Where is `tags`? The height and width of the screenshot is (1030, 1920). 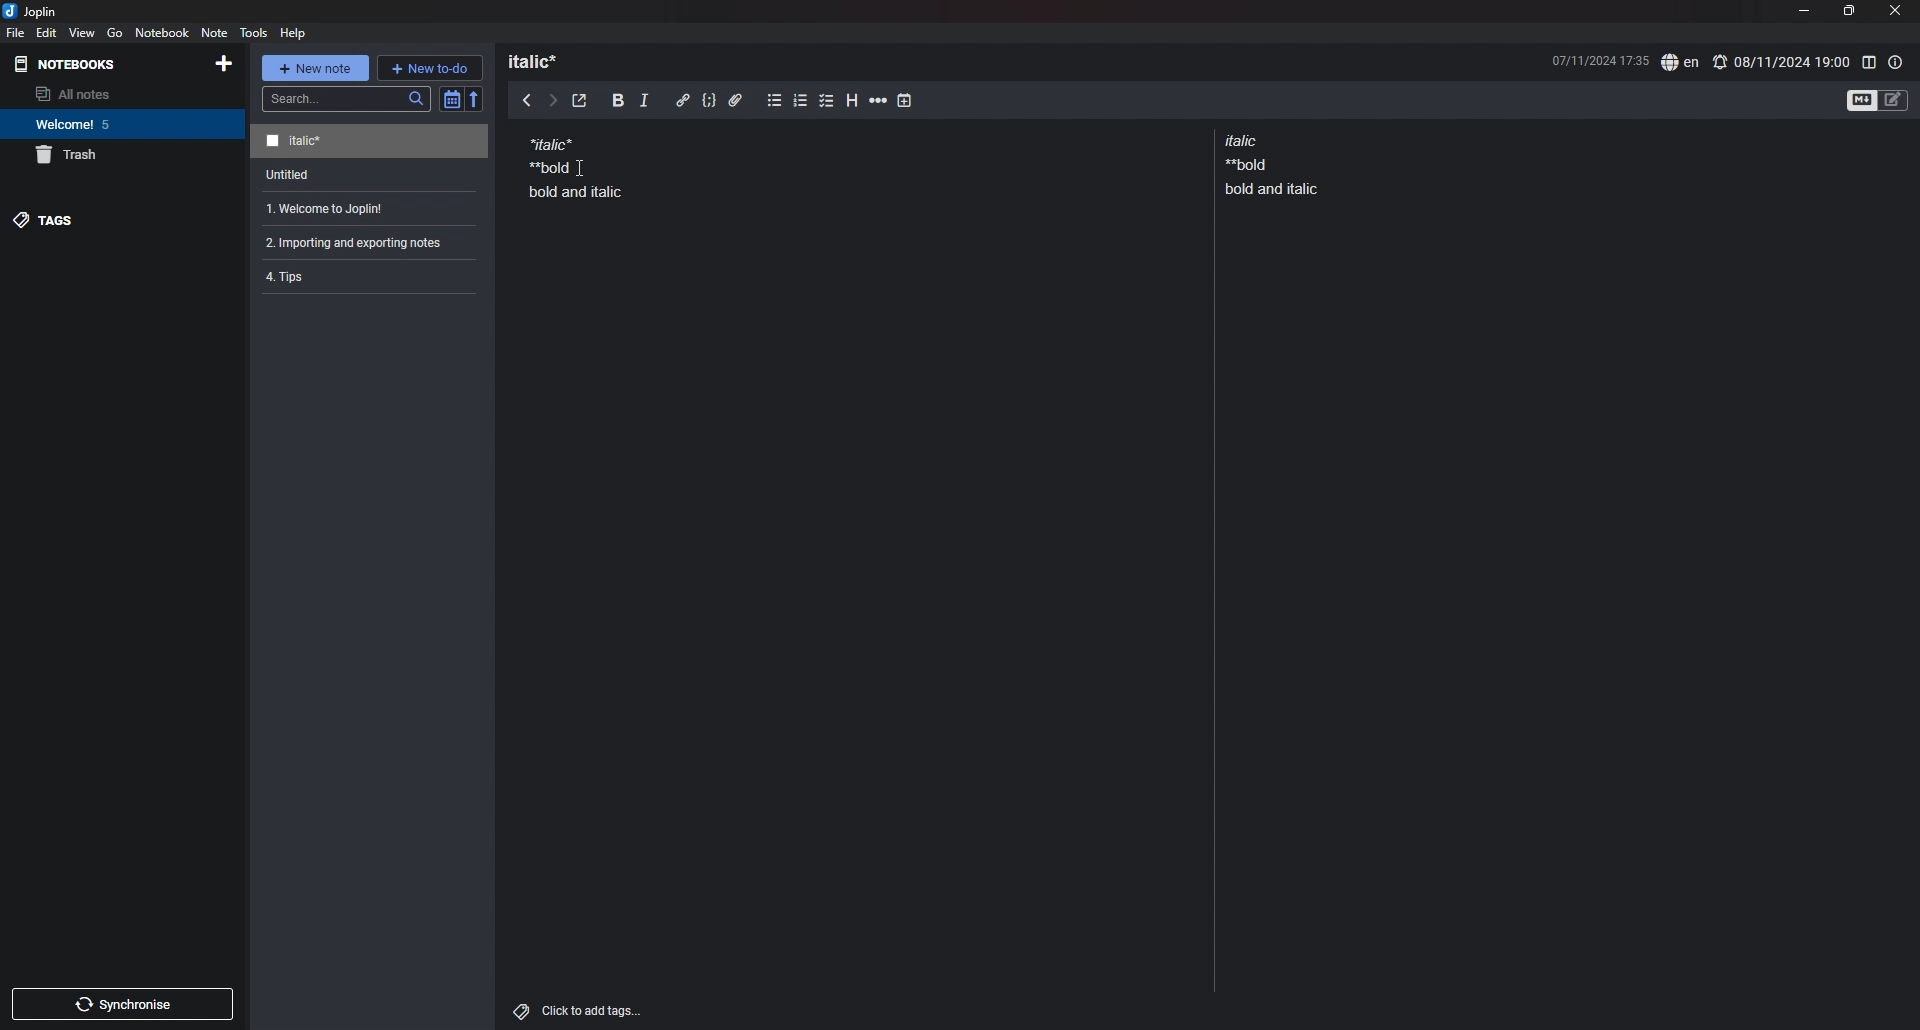
tags is located at coordinates (121, 220).